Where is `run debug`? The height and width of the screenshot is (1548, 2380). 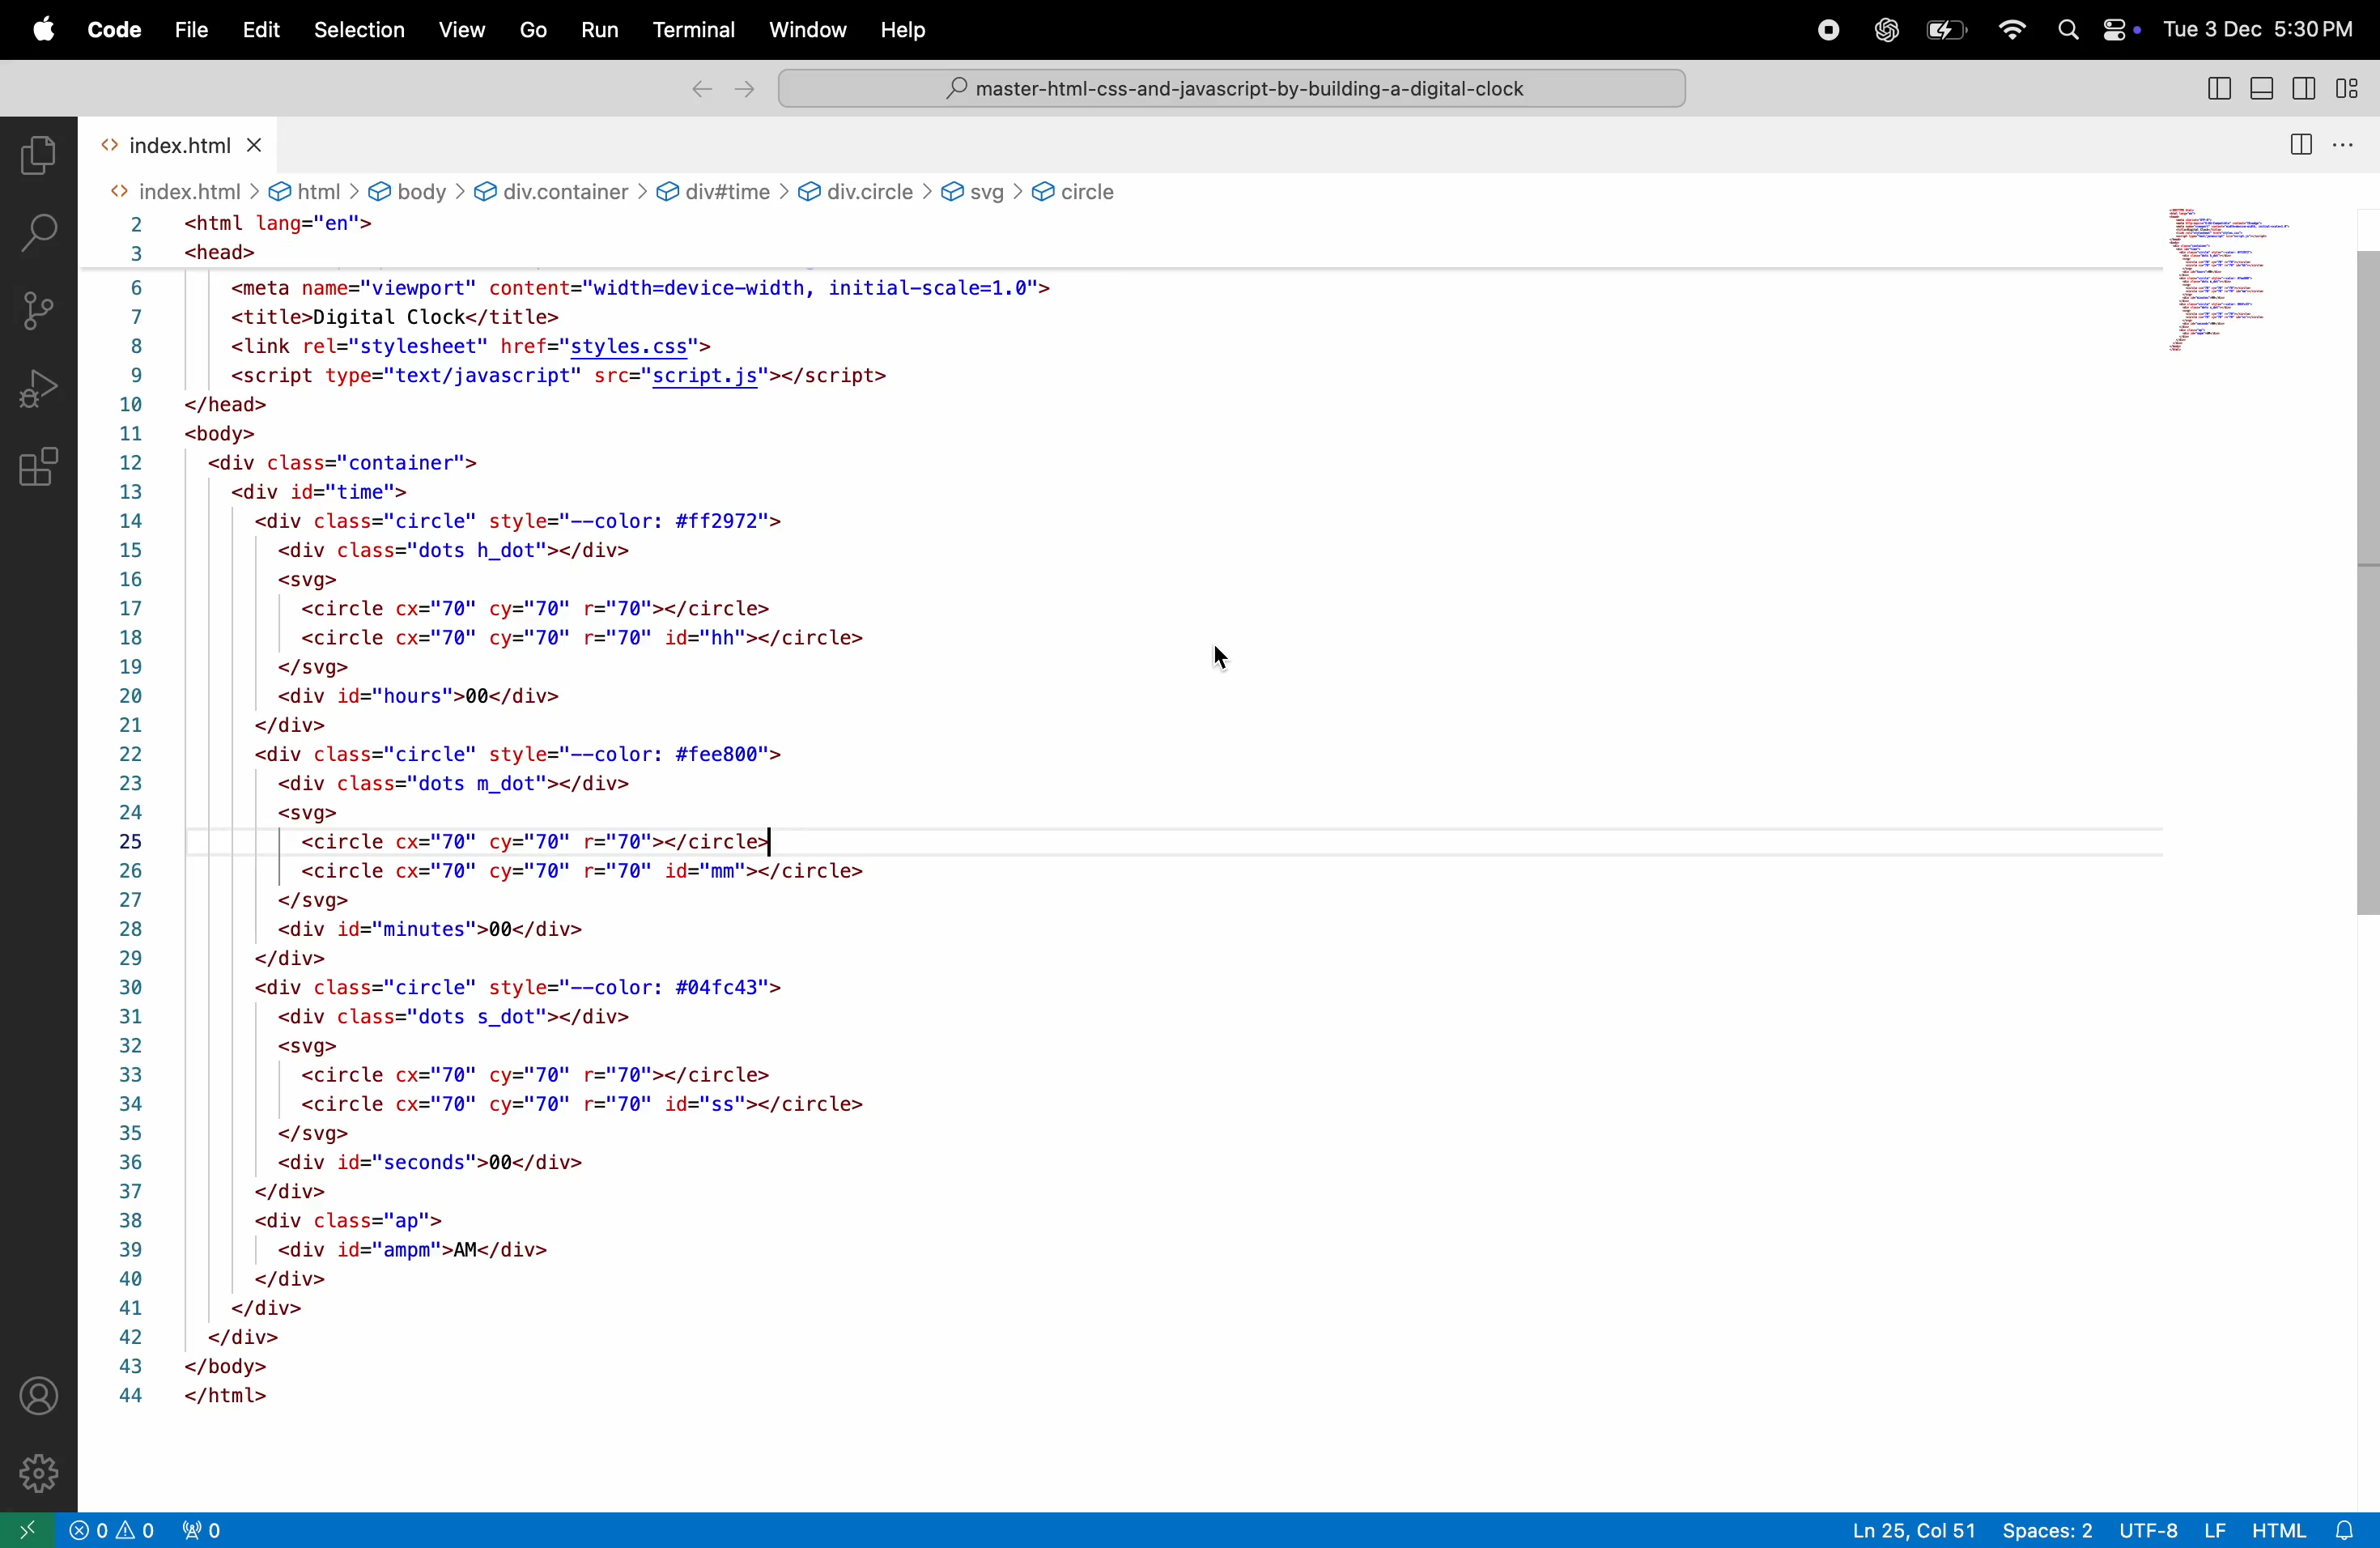 run debug is located at coordinates (38, 388).